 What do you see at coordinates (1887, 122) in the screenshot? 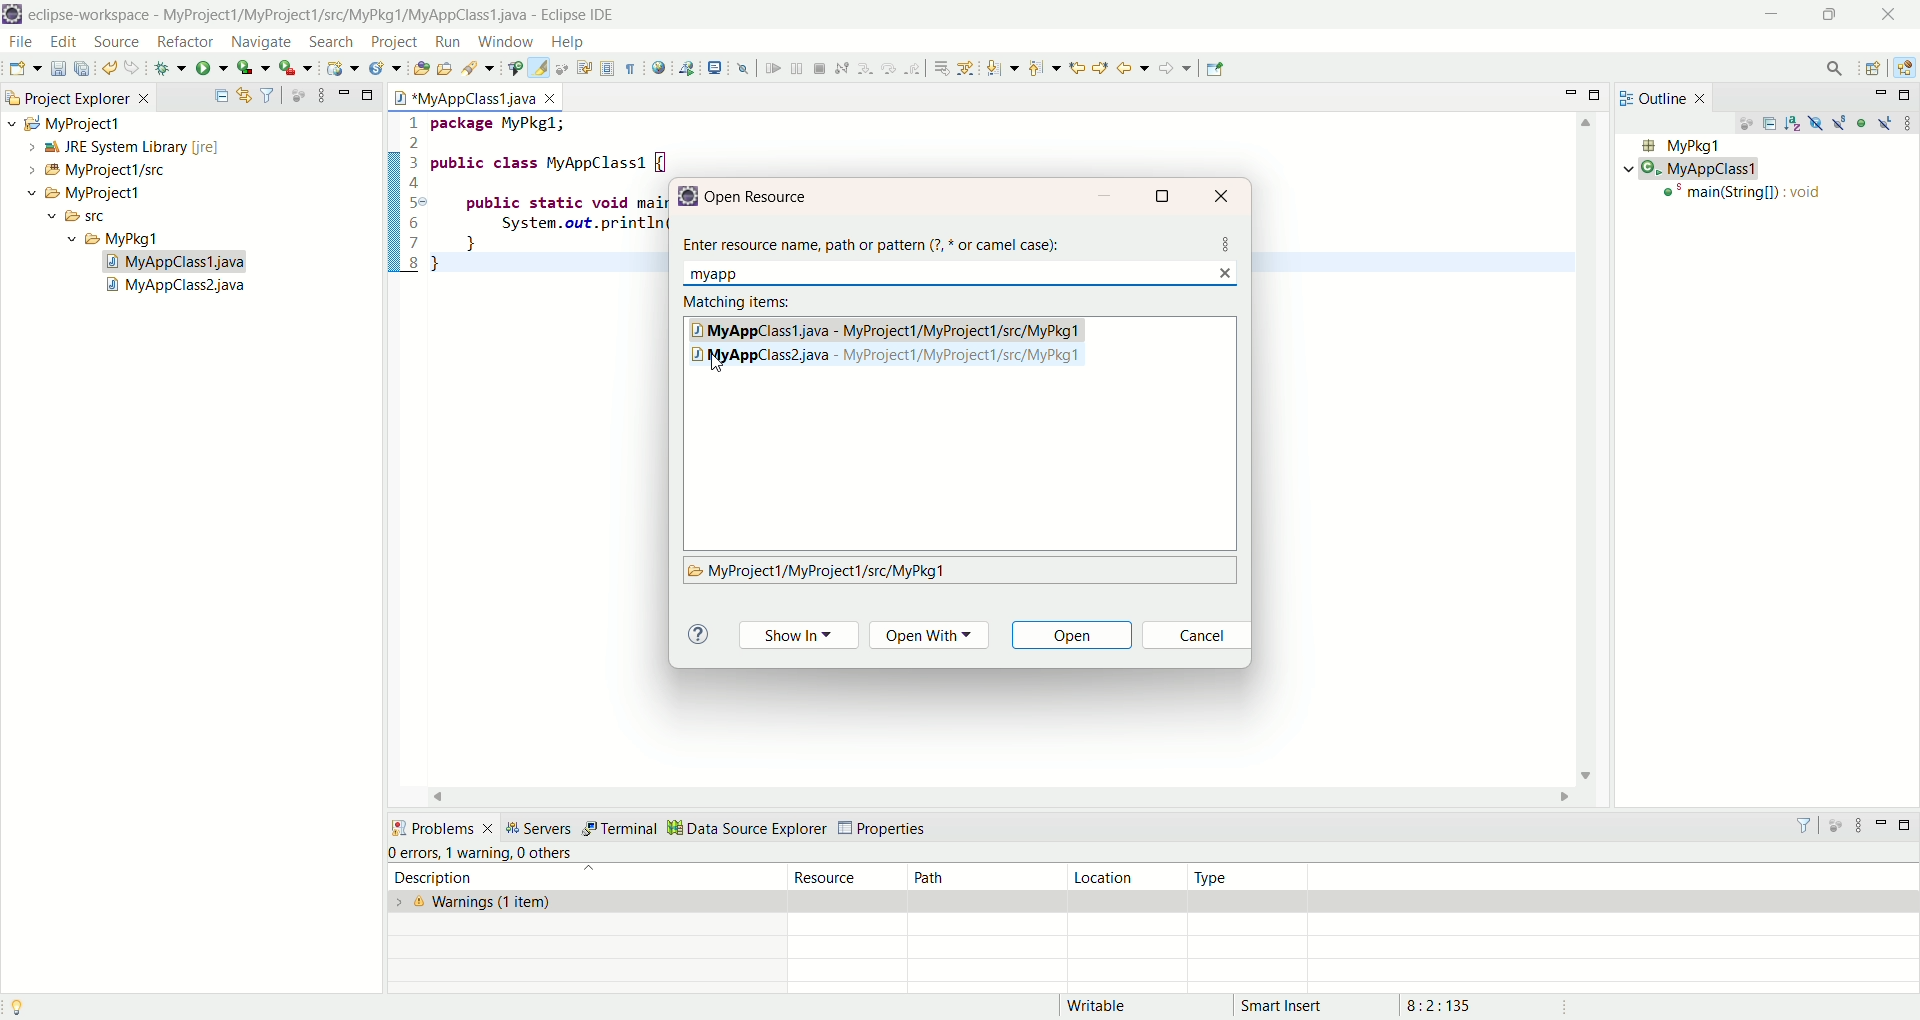
I see `hide local type` at bounding box center [1887, 122].